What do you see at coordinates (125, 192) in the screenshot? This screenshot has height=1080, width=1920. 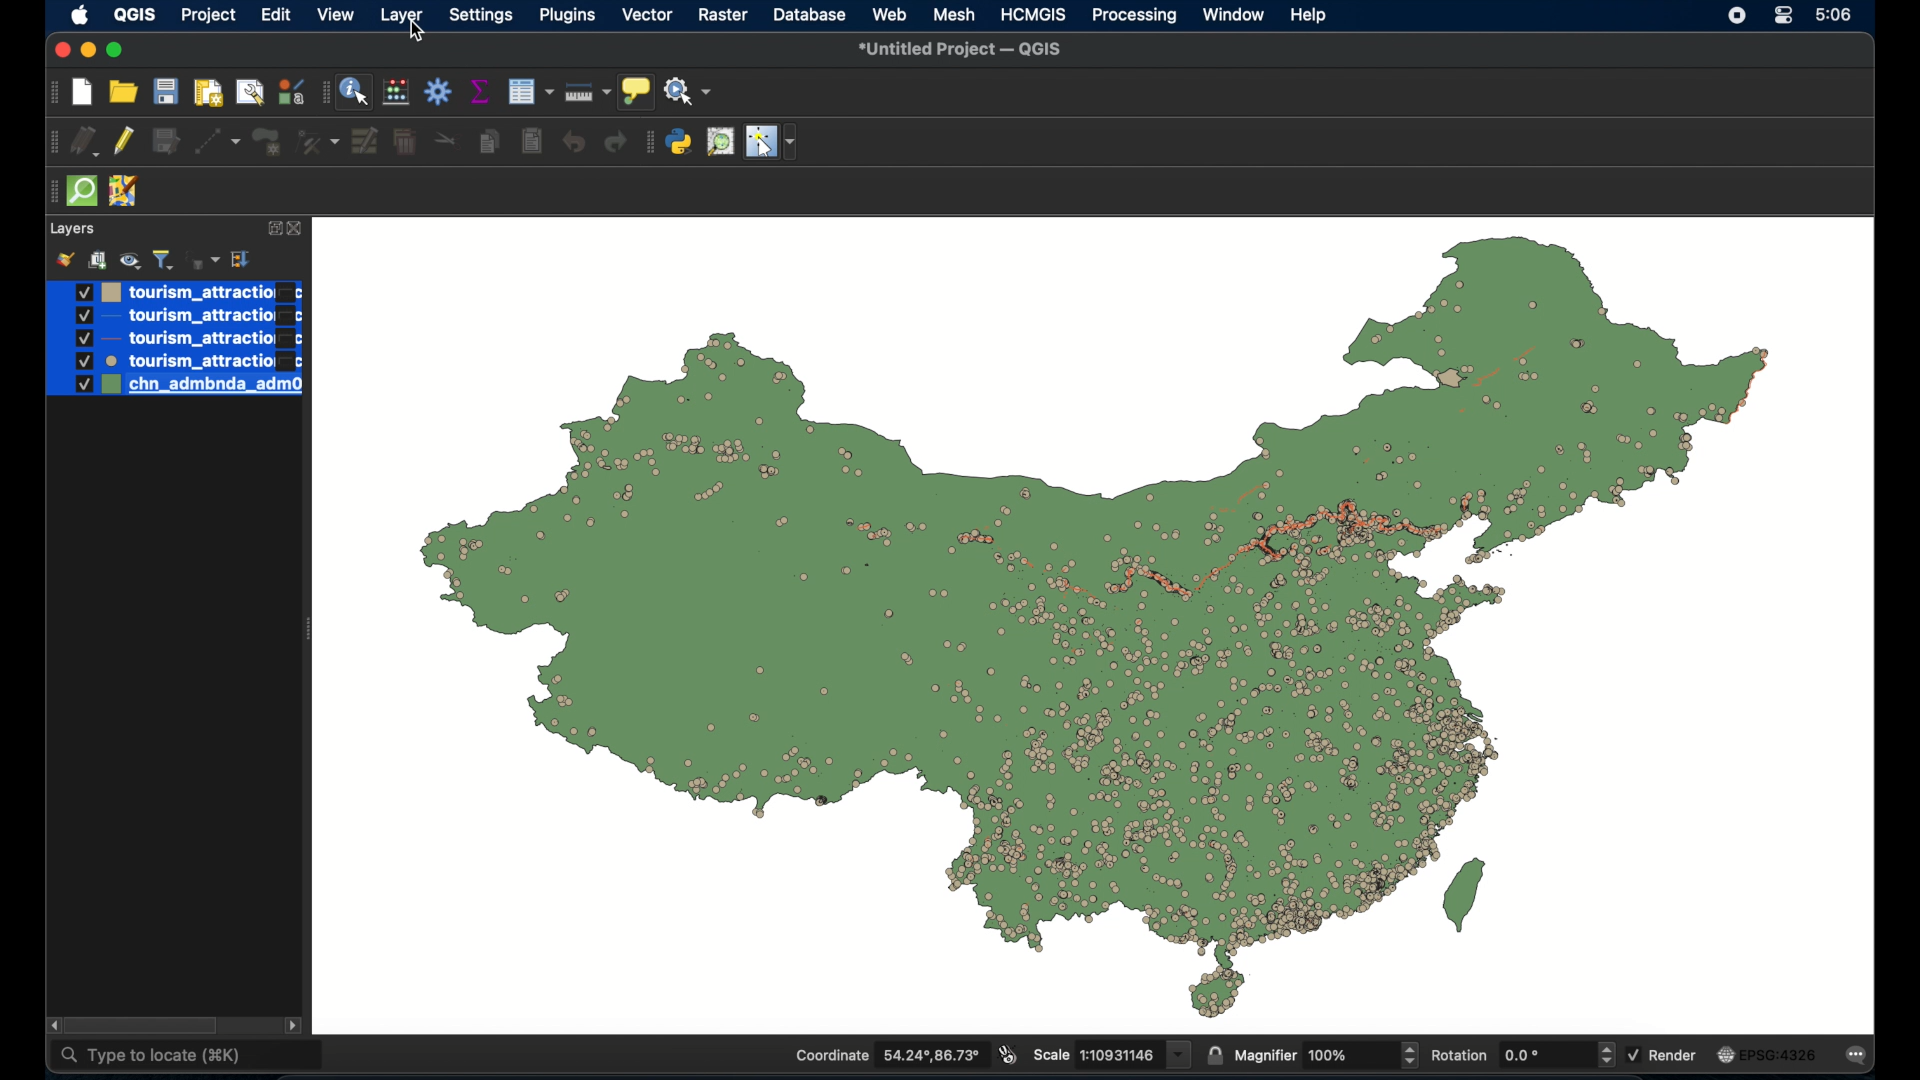 I see `jsom remote` at bounding box center [125, 192].